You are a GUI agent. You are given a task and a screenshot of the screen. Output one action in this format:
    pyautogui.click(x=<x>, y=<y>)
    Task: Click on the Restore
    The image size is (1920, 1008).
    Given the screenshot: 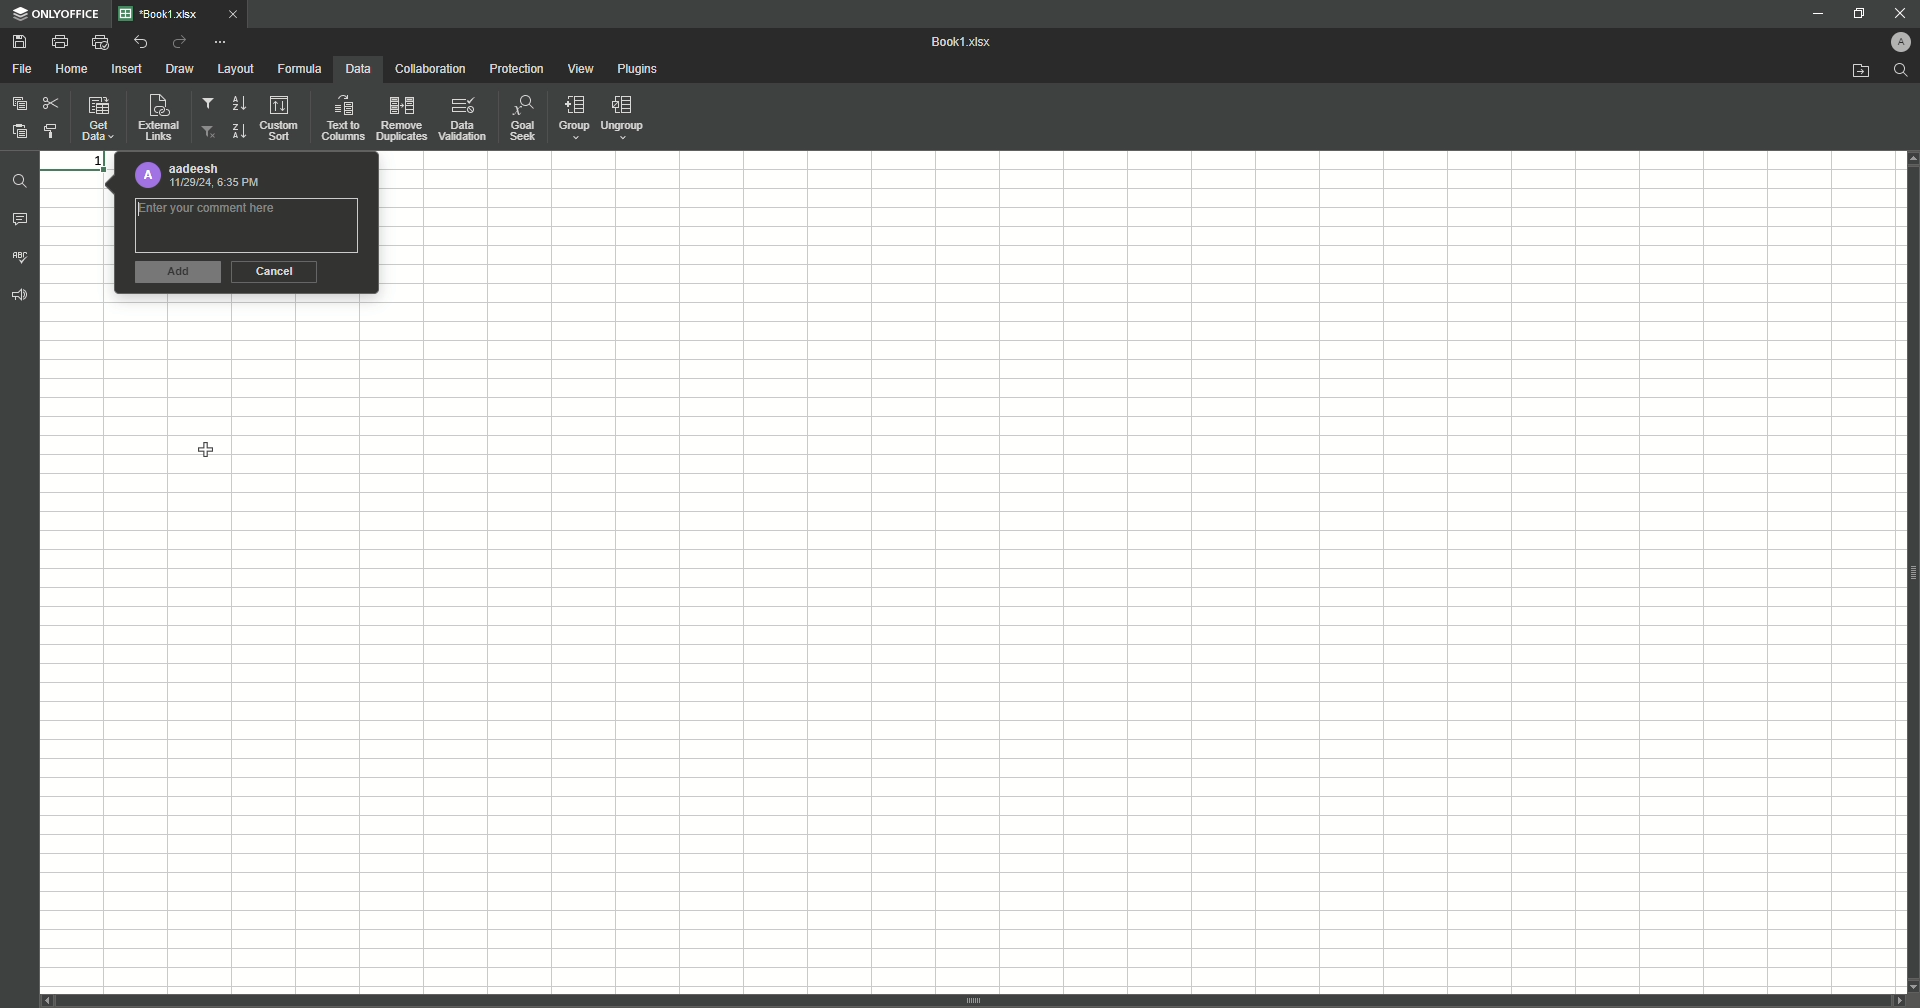 What is the action you would take?
    pyautogui.click(x=1856, y=13)
    